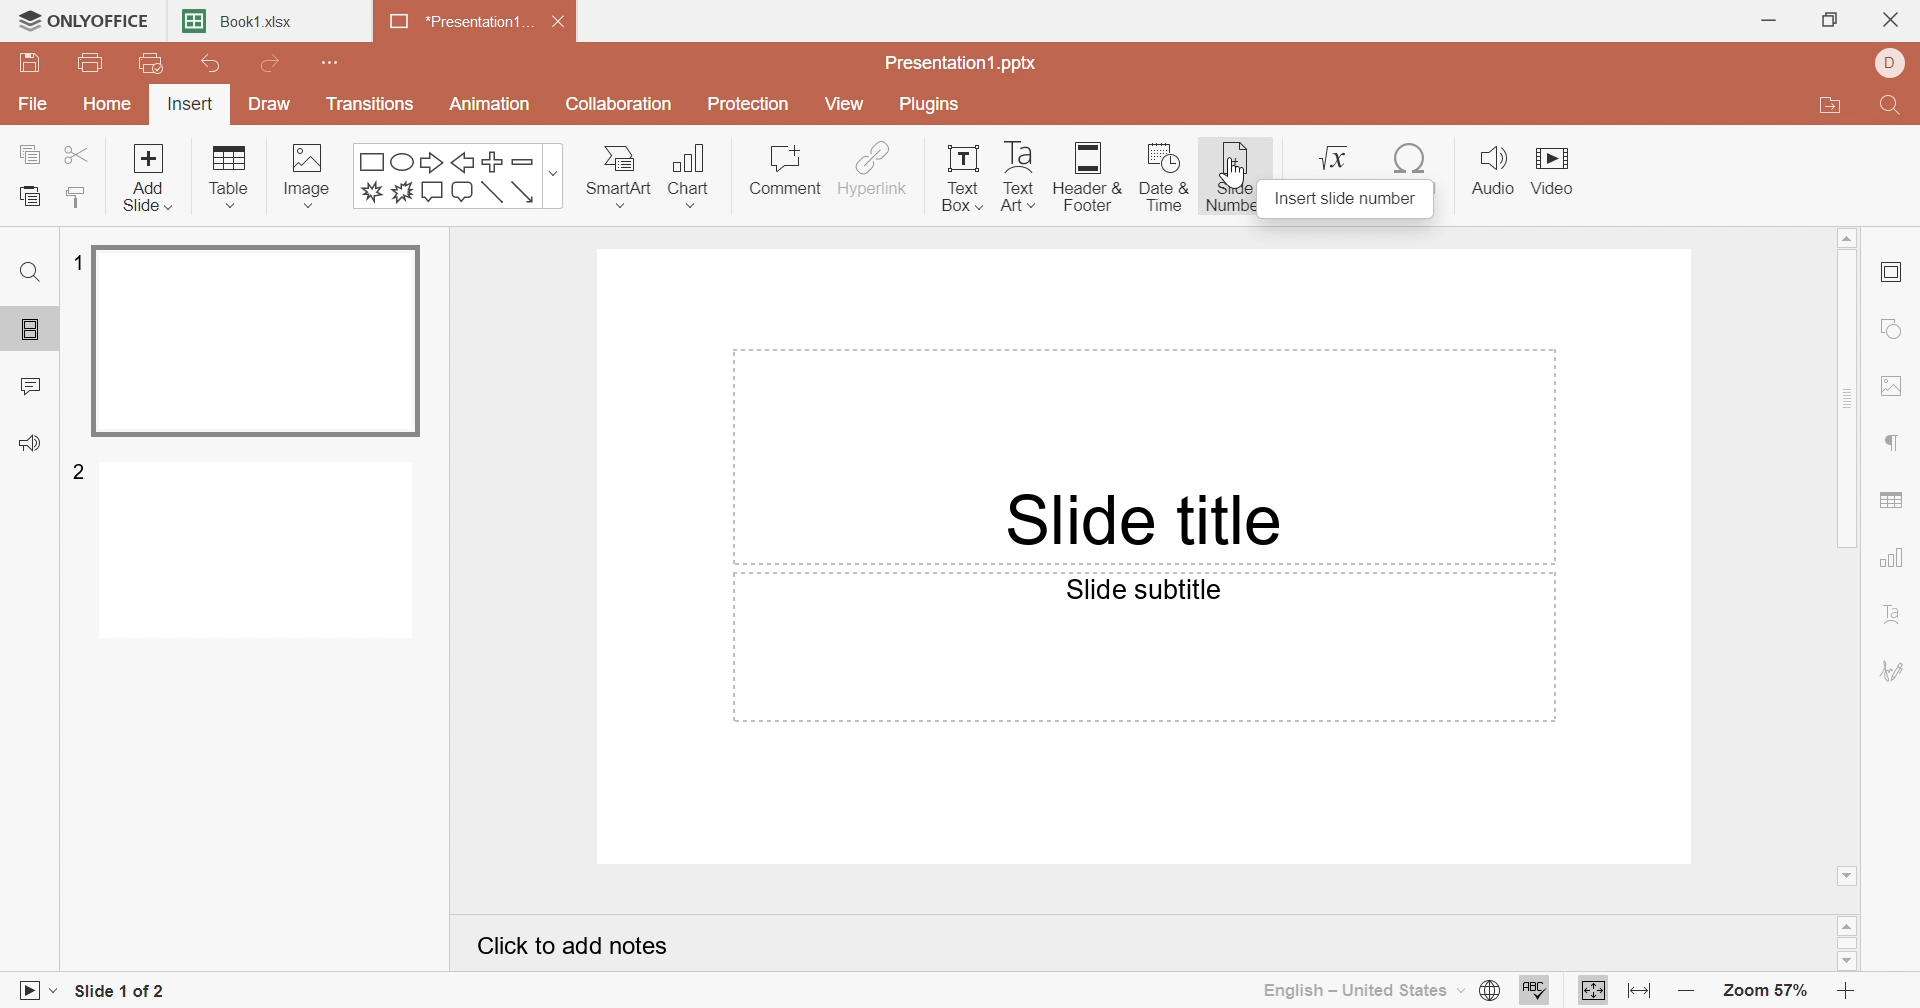  Describe the element at coordinates (80, 153) in the screenshot. I see `cut` at that location.